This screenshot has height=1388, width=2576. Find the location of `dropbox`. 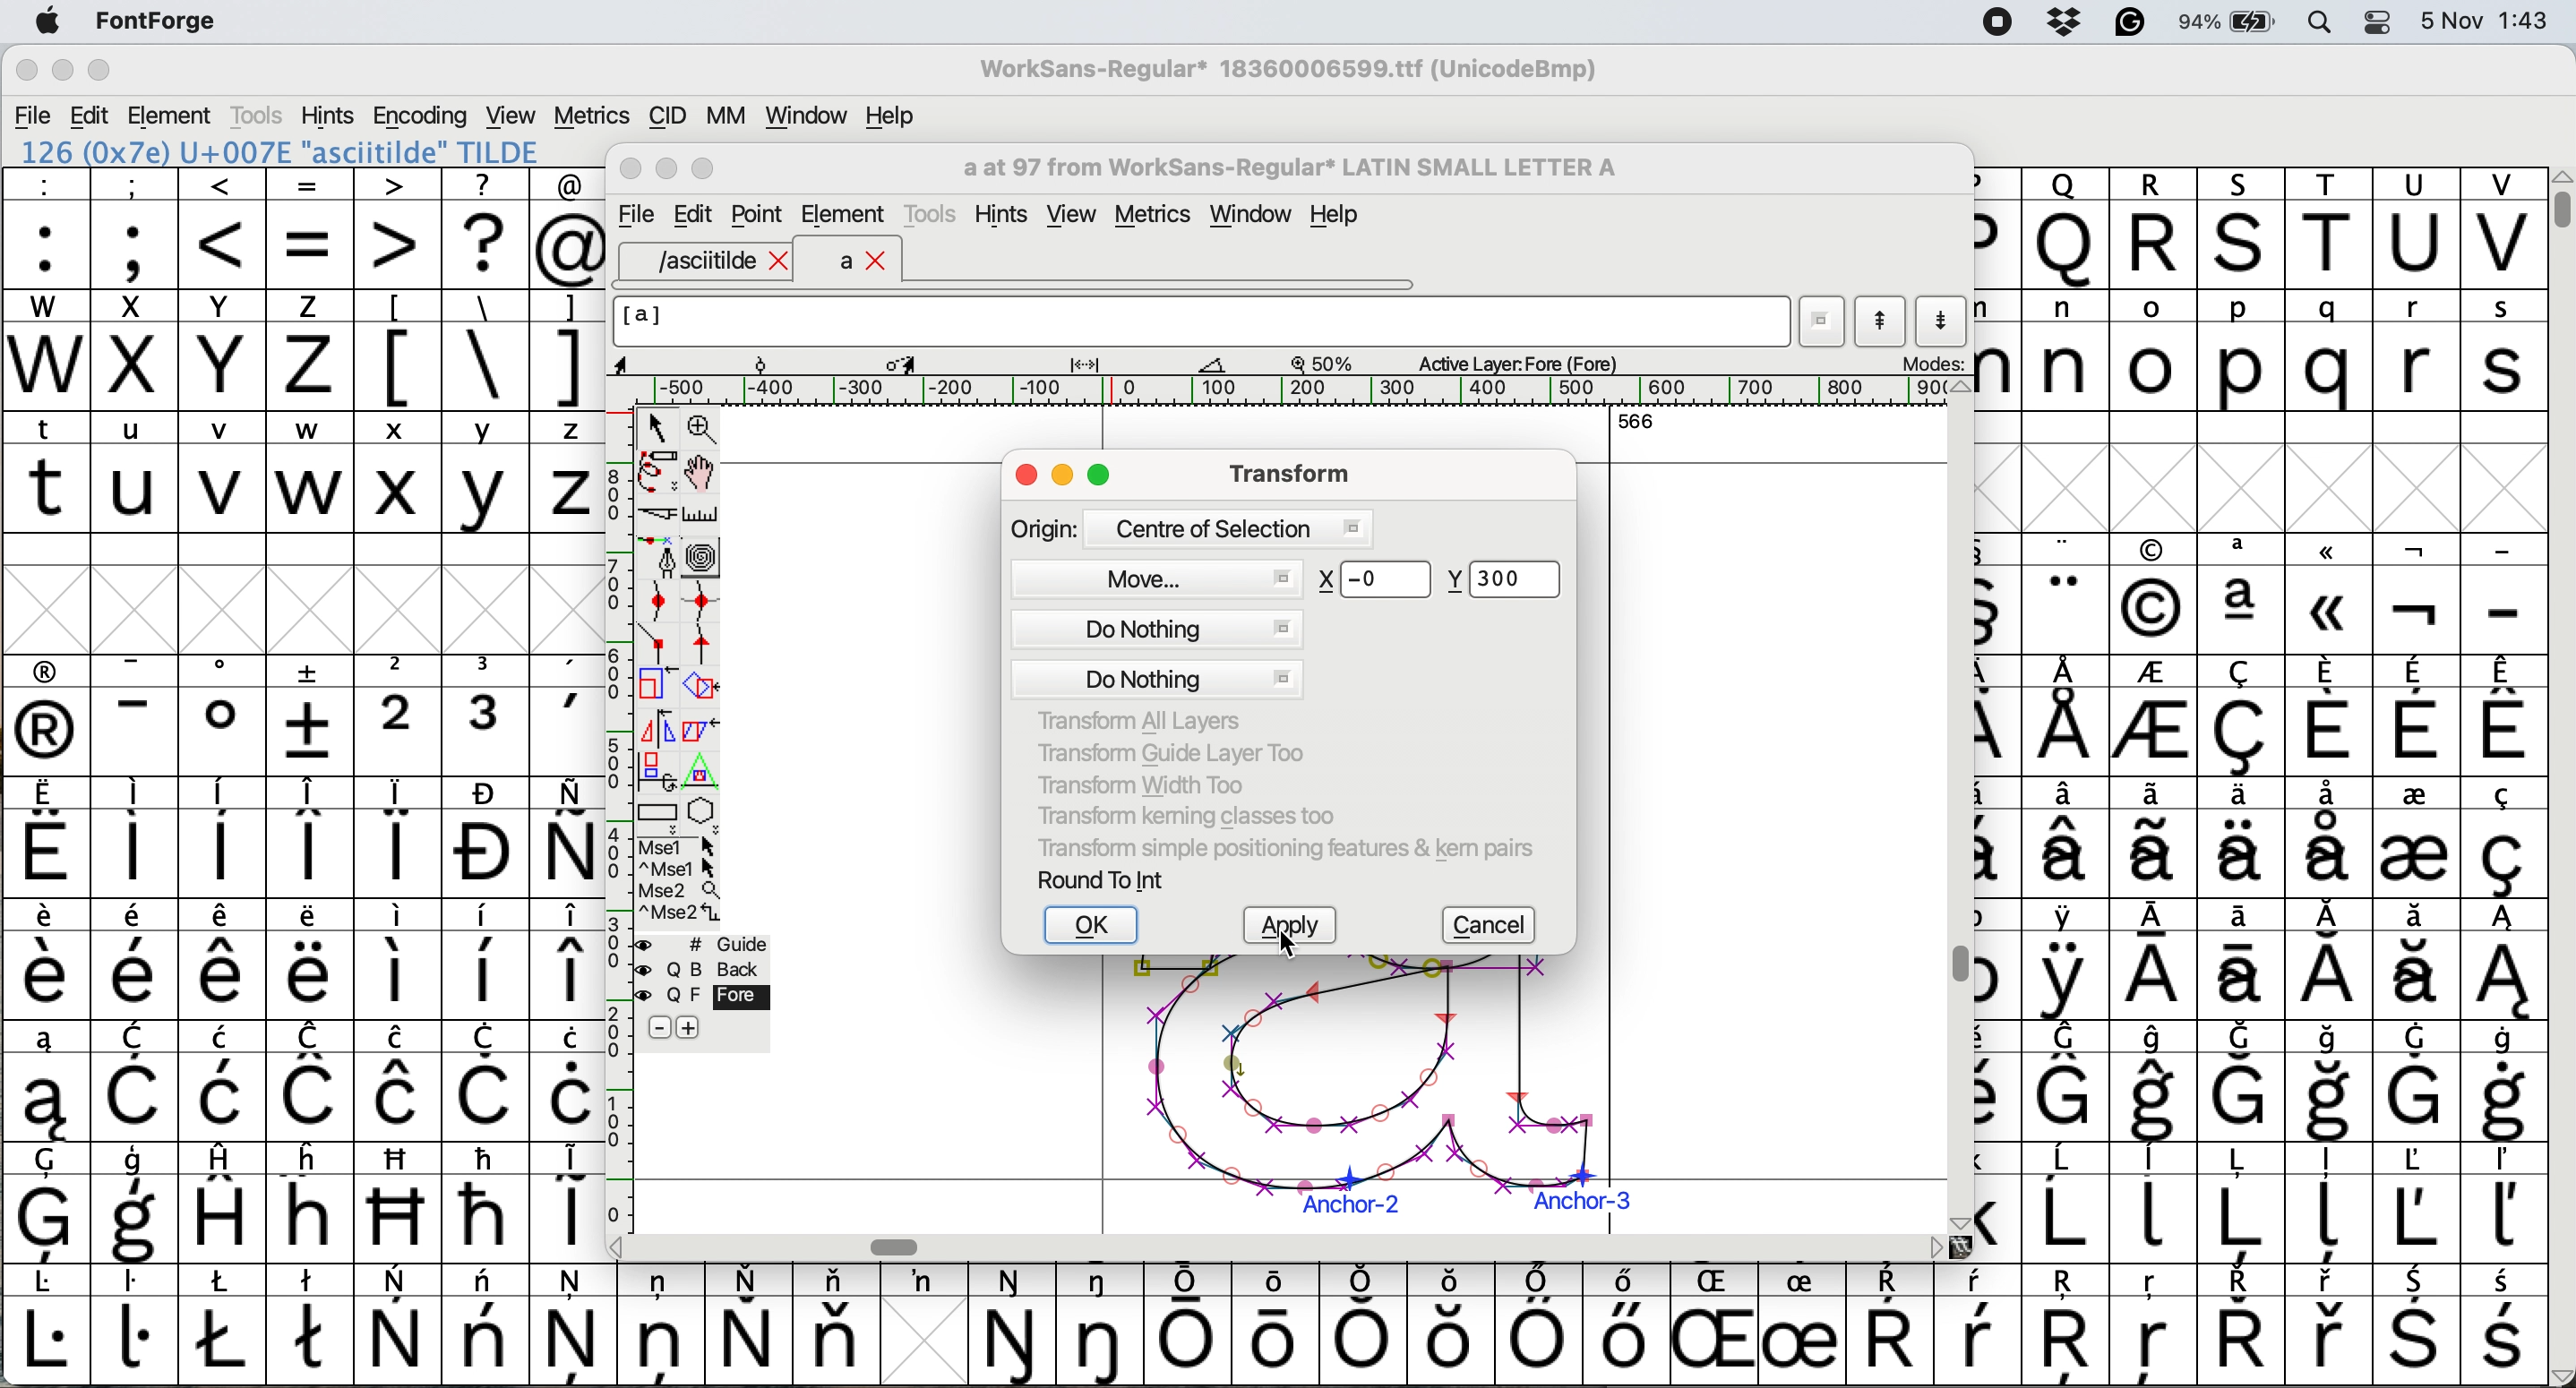

dropbox is located at coordinates (2058, 22).